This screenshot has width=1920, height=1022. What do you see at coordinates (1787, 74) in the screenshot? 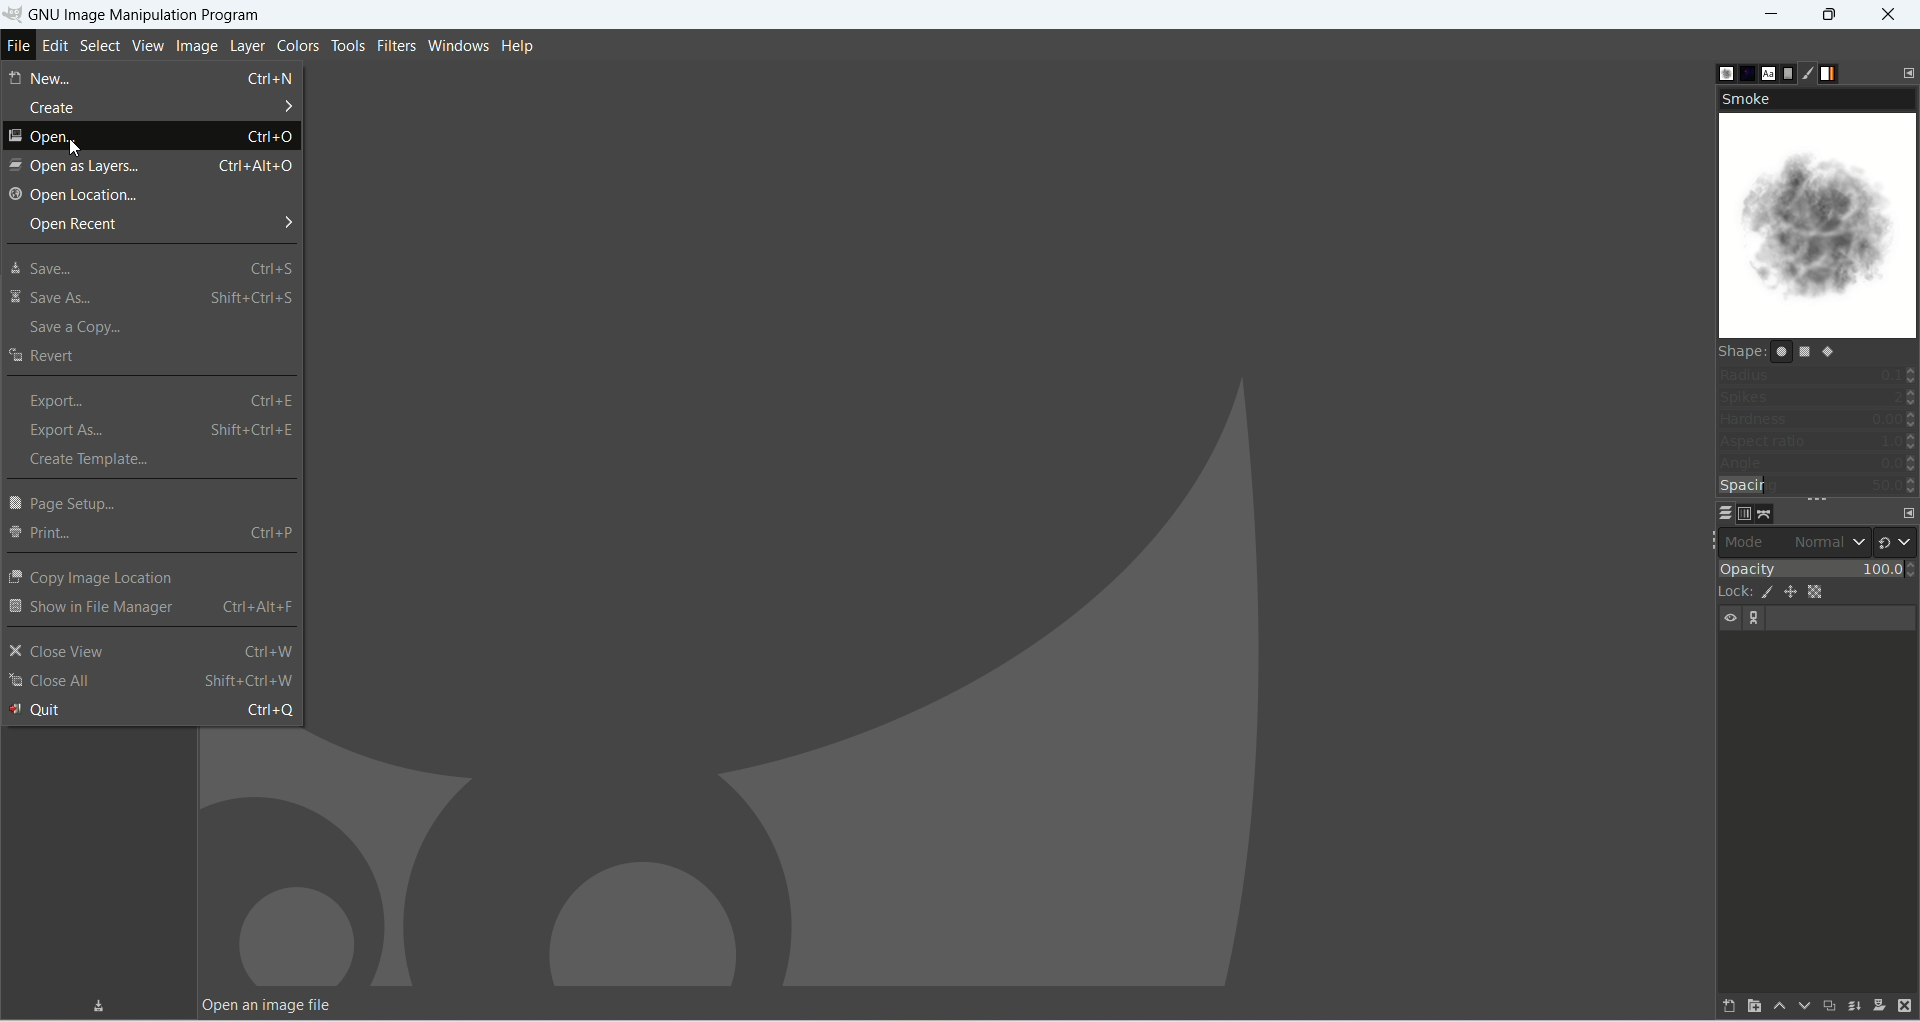
I see `document history` at bounding box center [1787, 74].